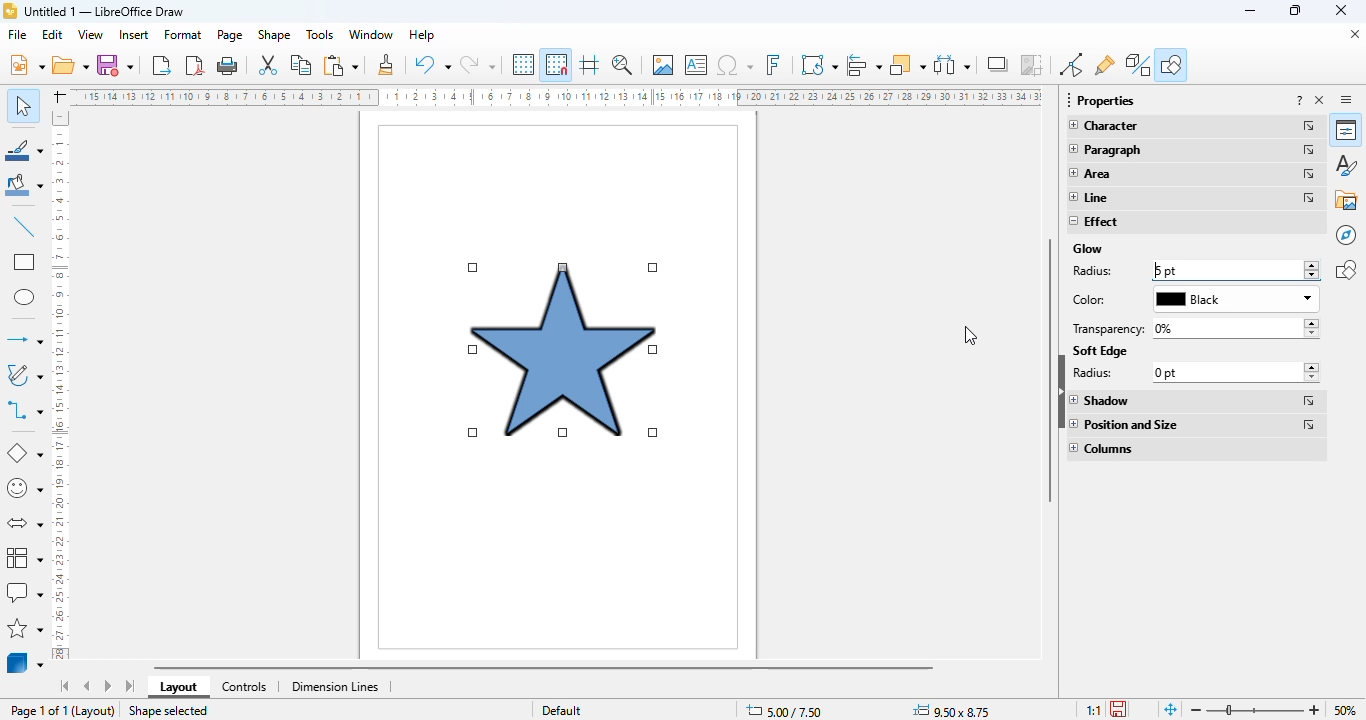 The height and width of the screenshot is (720, 1366). I want to click on  black, so click(1235, 299).